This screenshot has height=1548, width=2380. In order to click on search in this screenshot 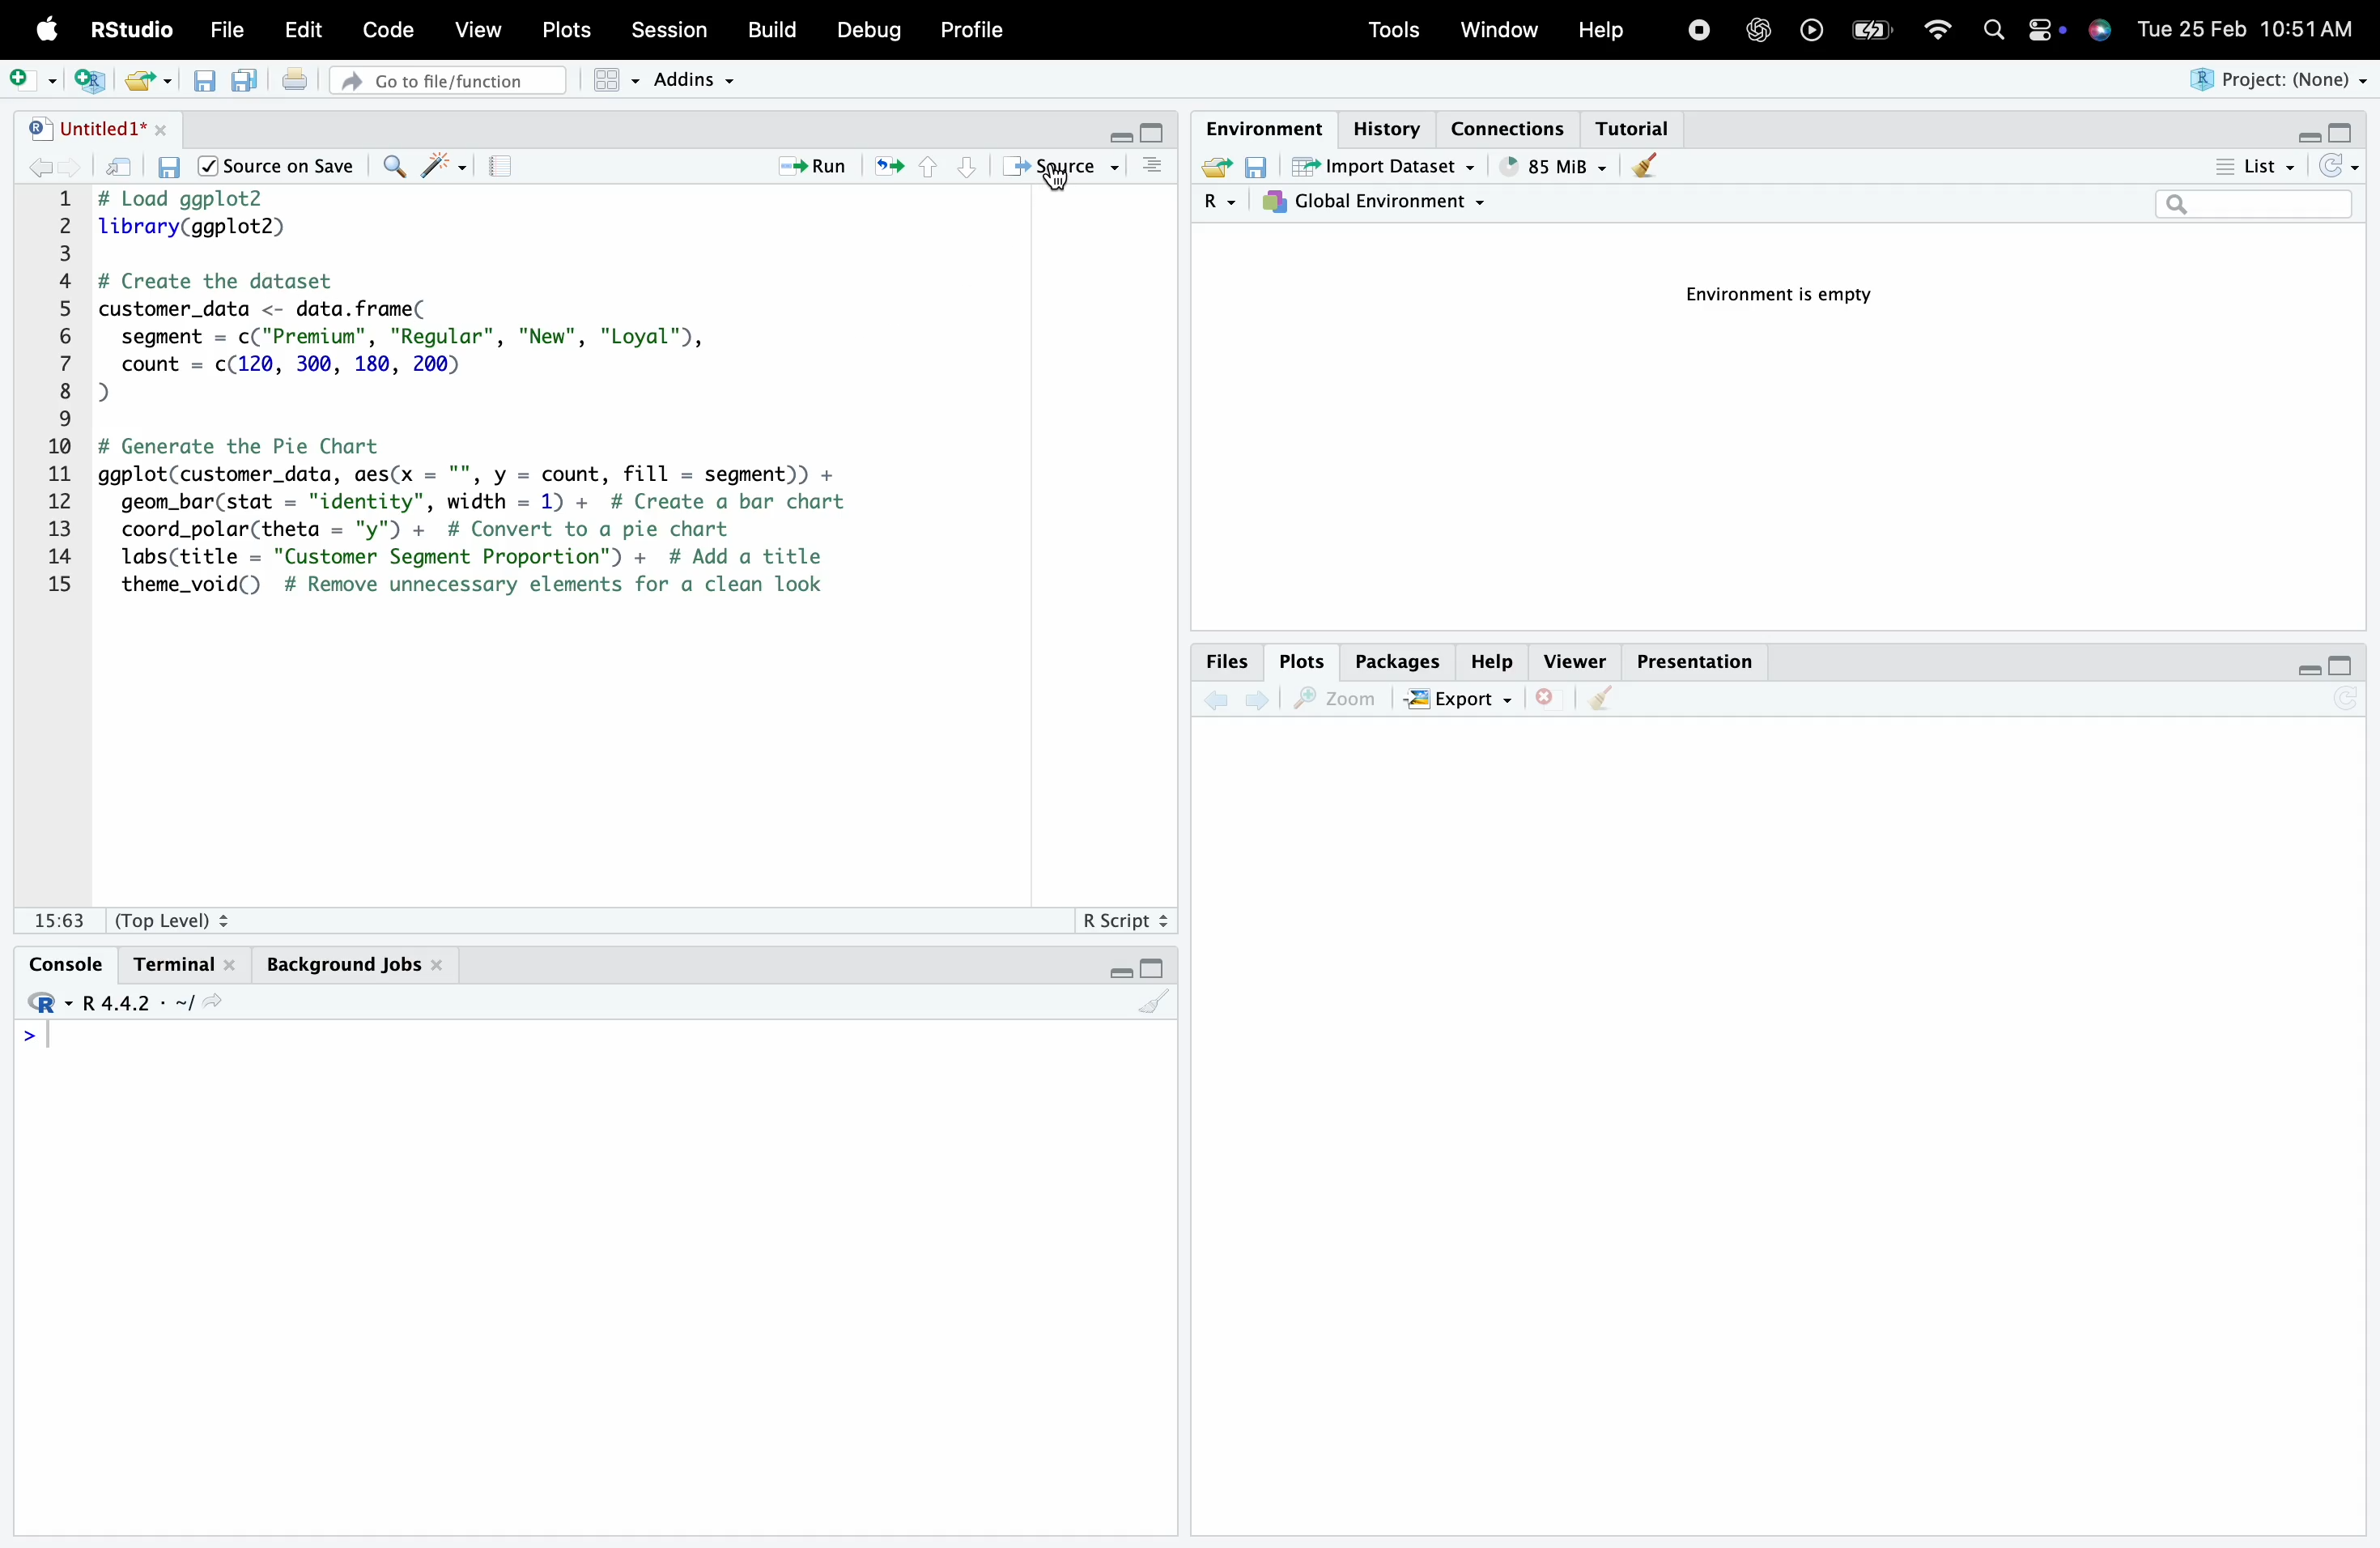, I will do `click(395, 170)`.